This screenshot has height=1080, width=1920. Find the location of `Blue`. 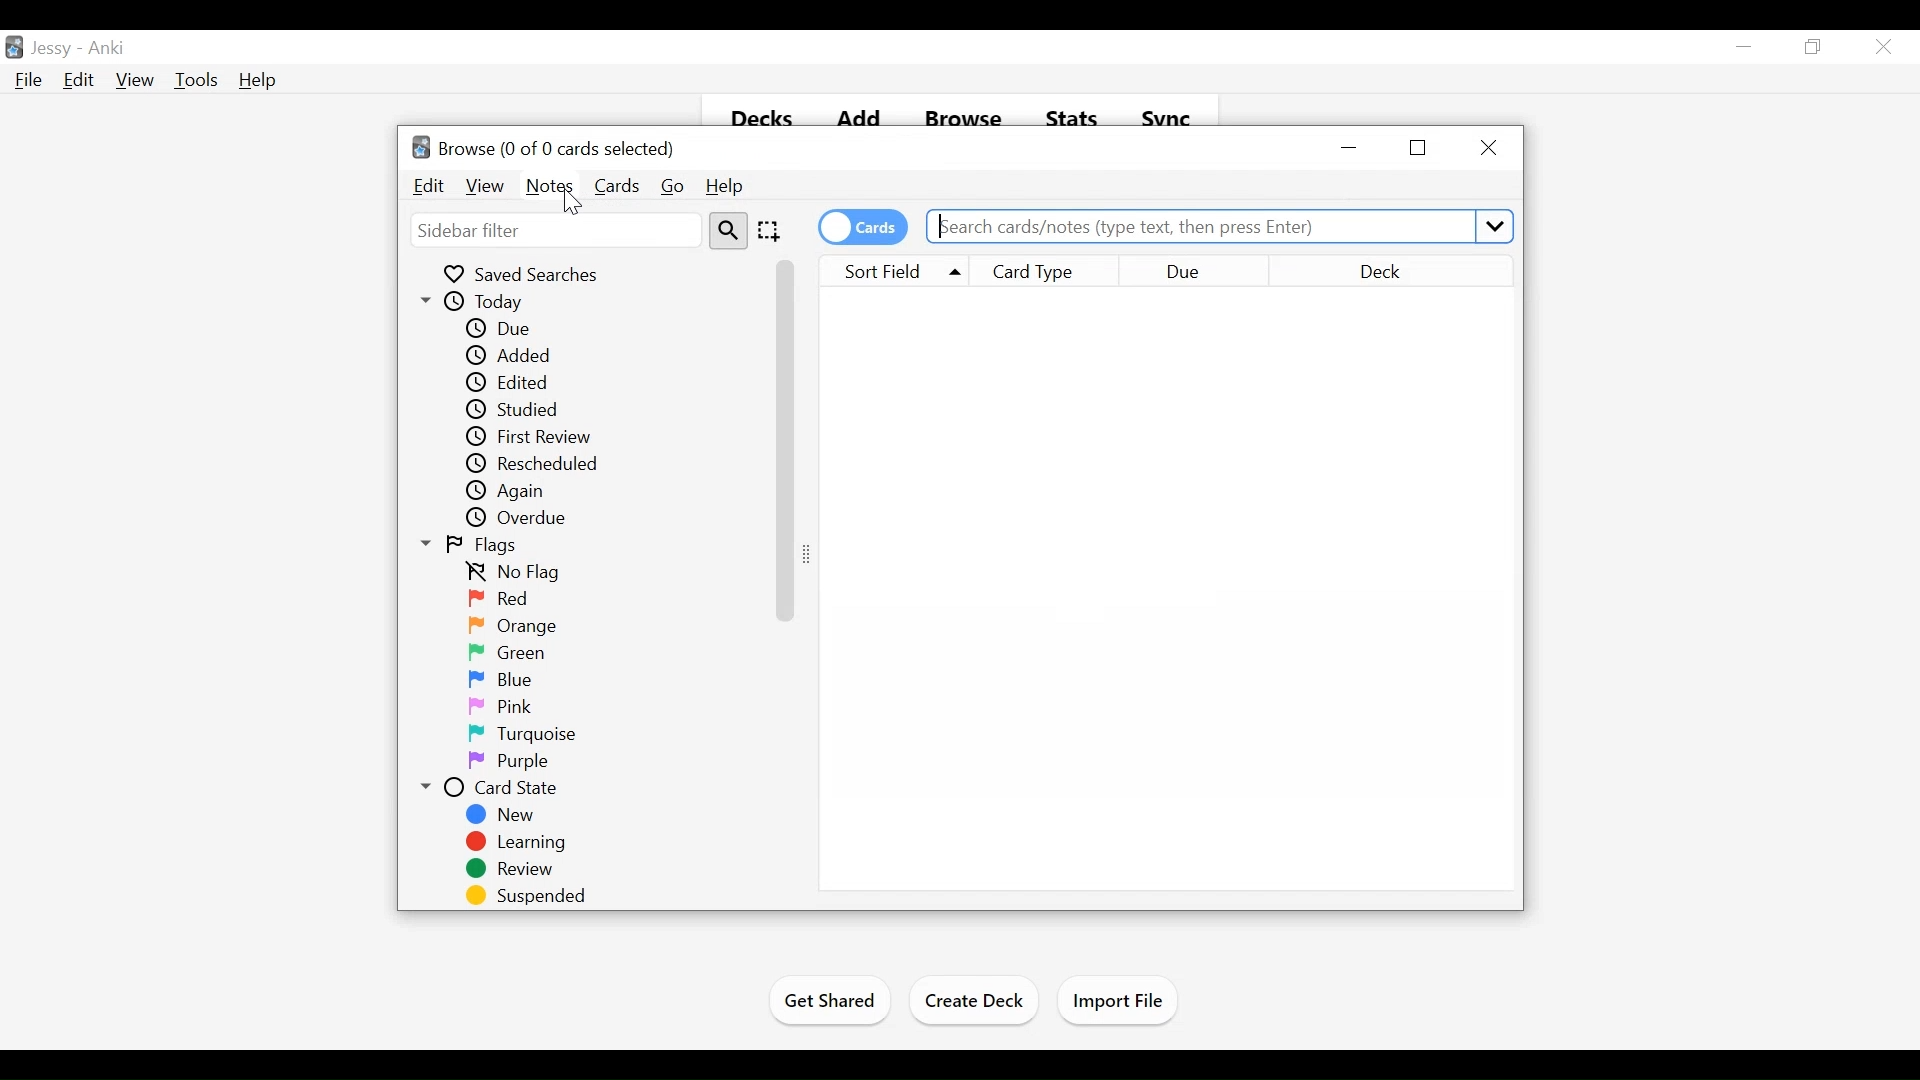

Blue is located at coordinates (501, 680).